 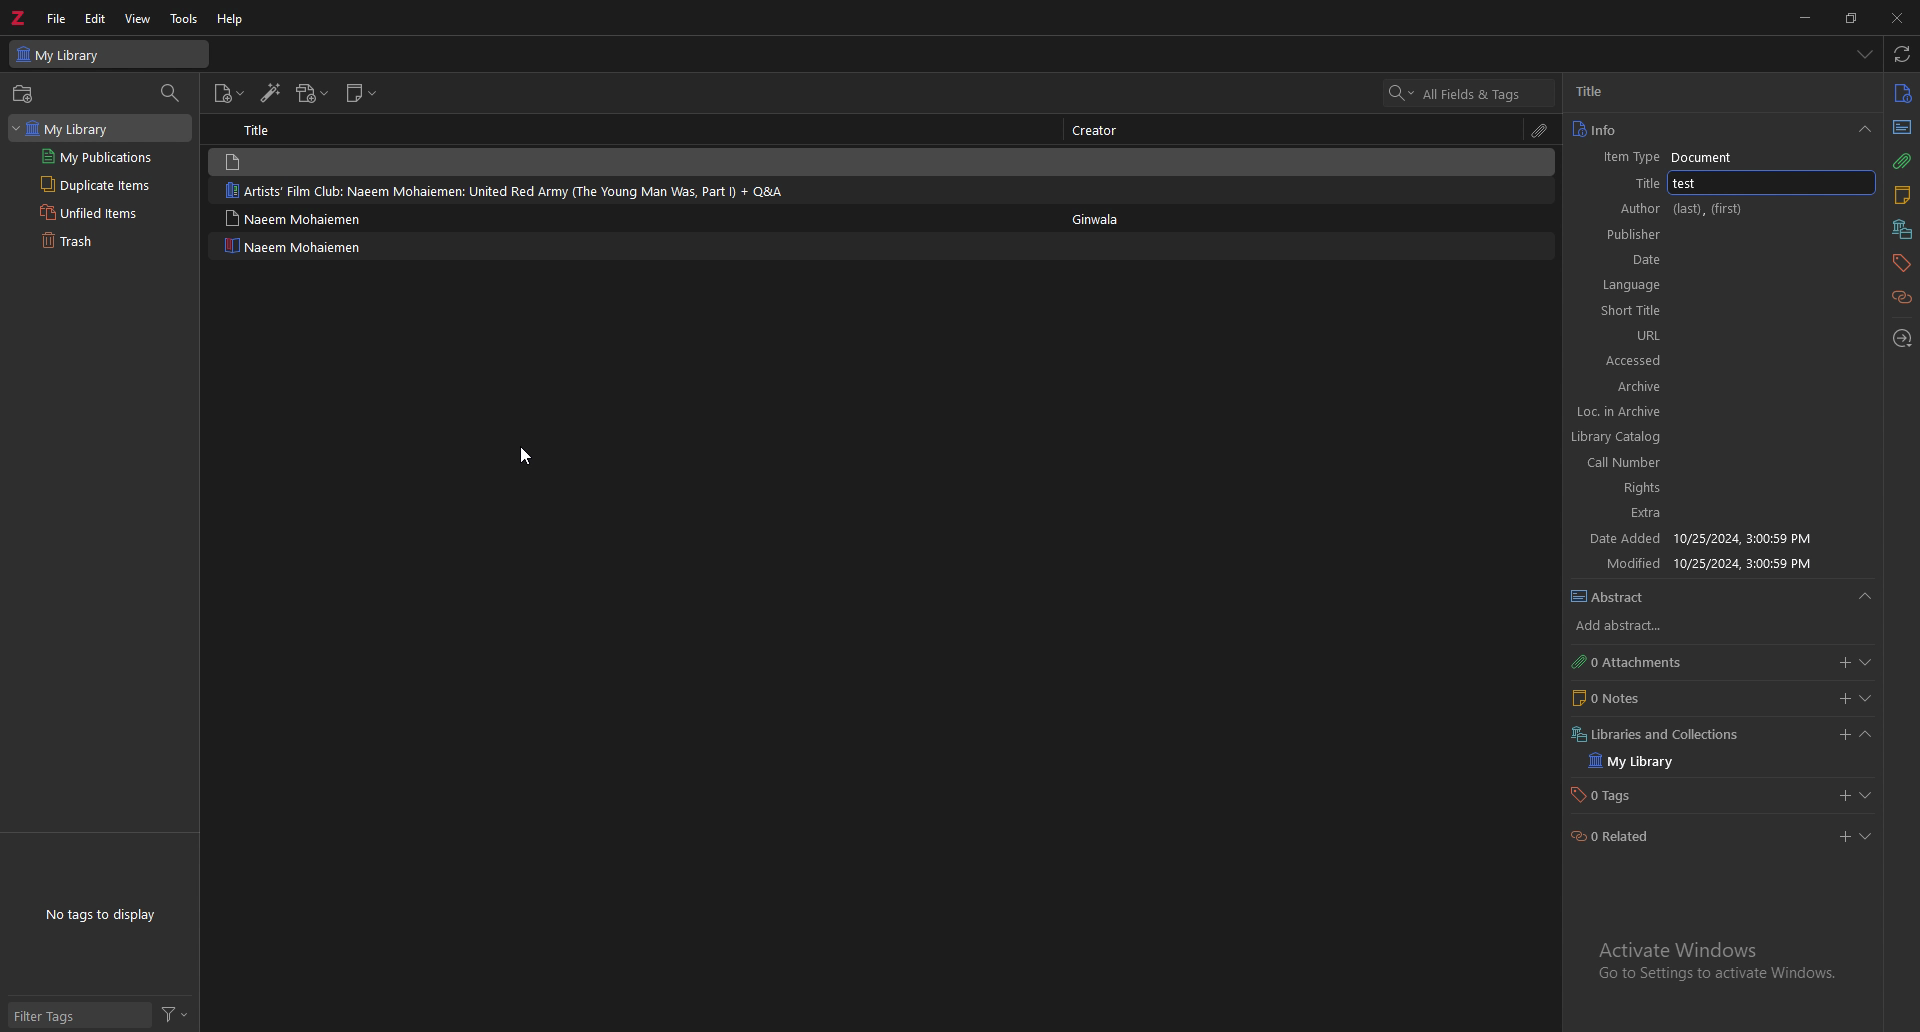 I want to click on ISBN, so click(x=1624, y=487).